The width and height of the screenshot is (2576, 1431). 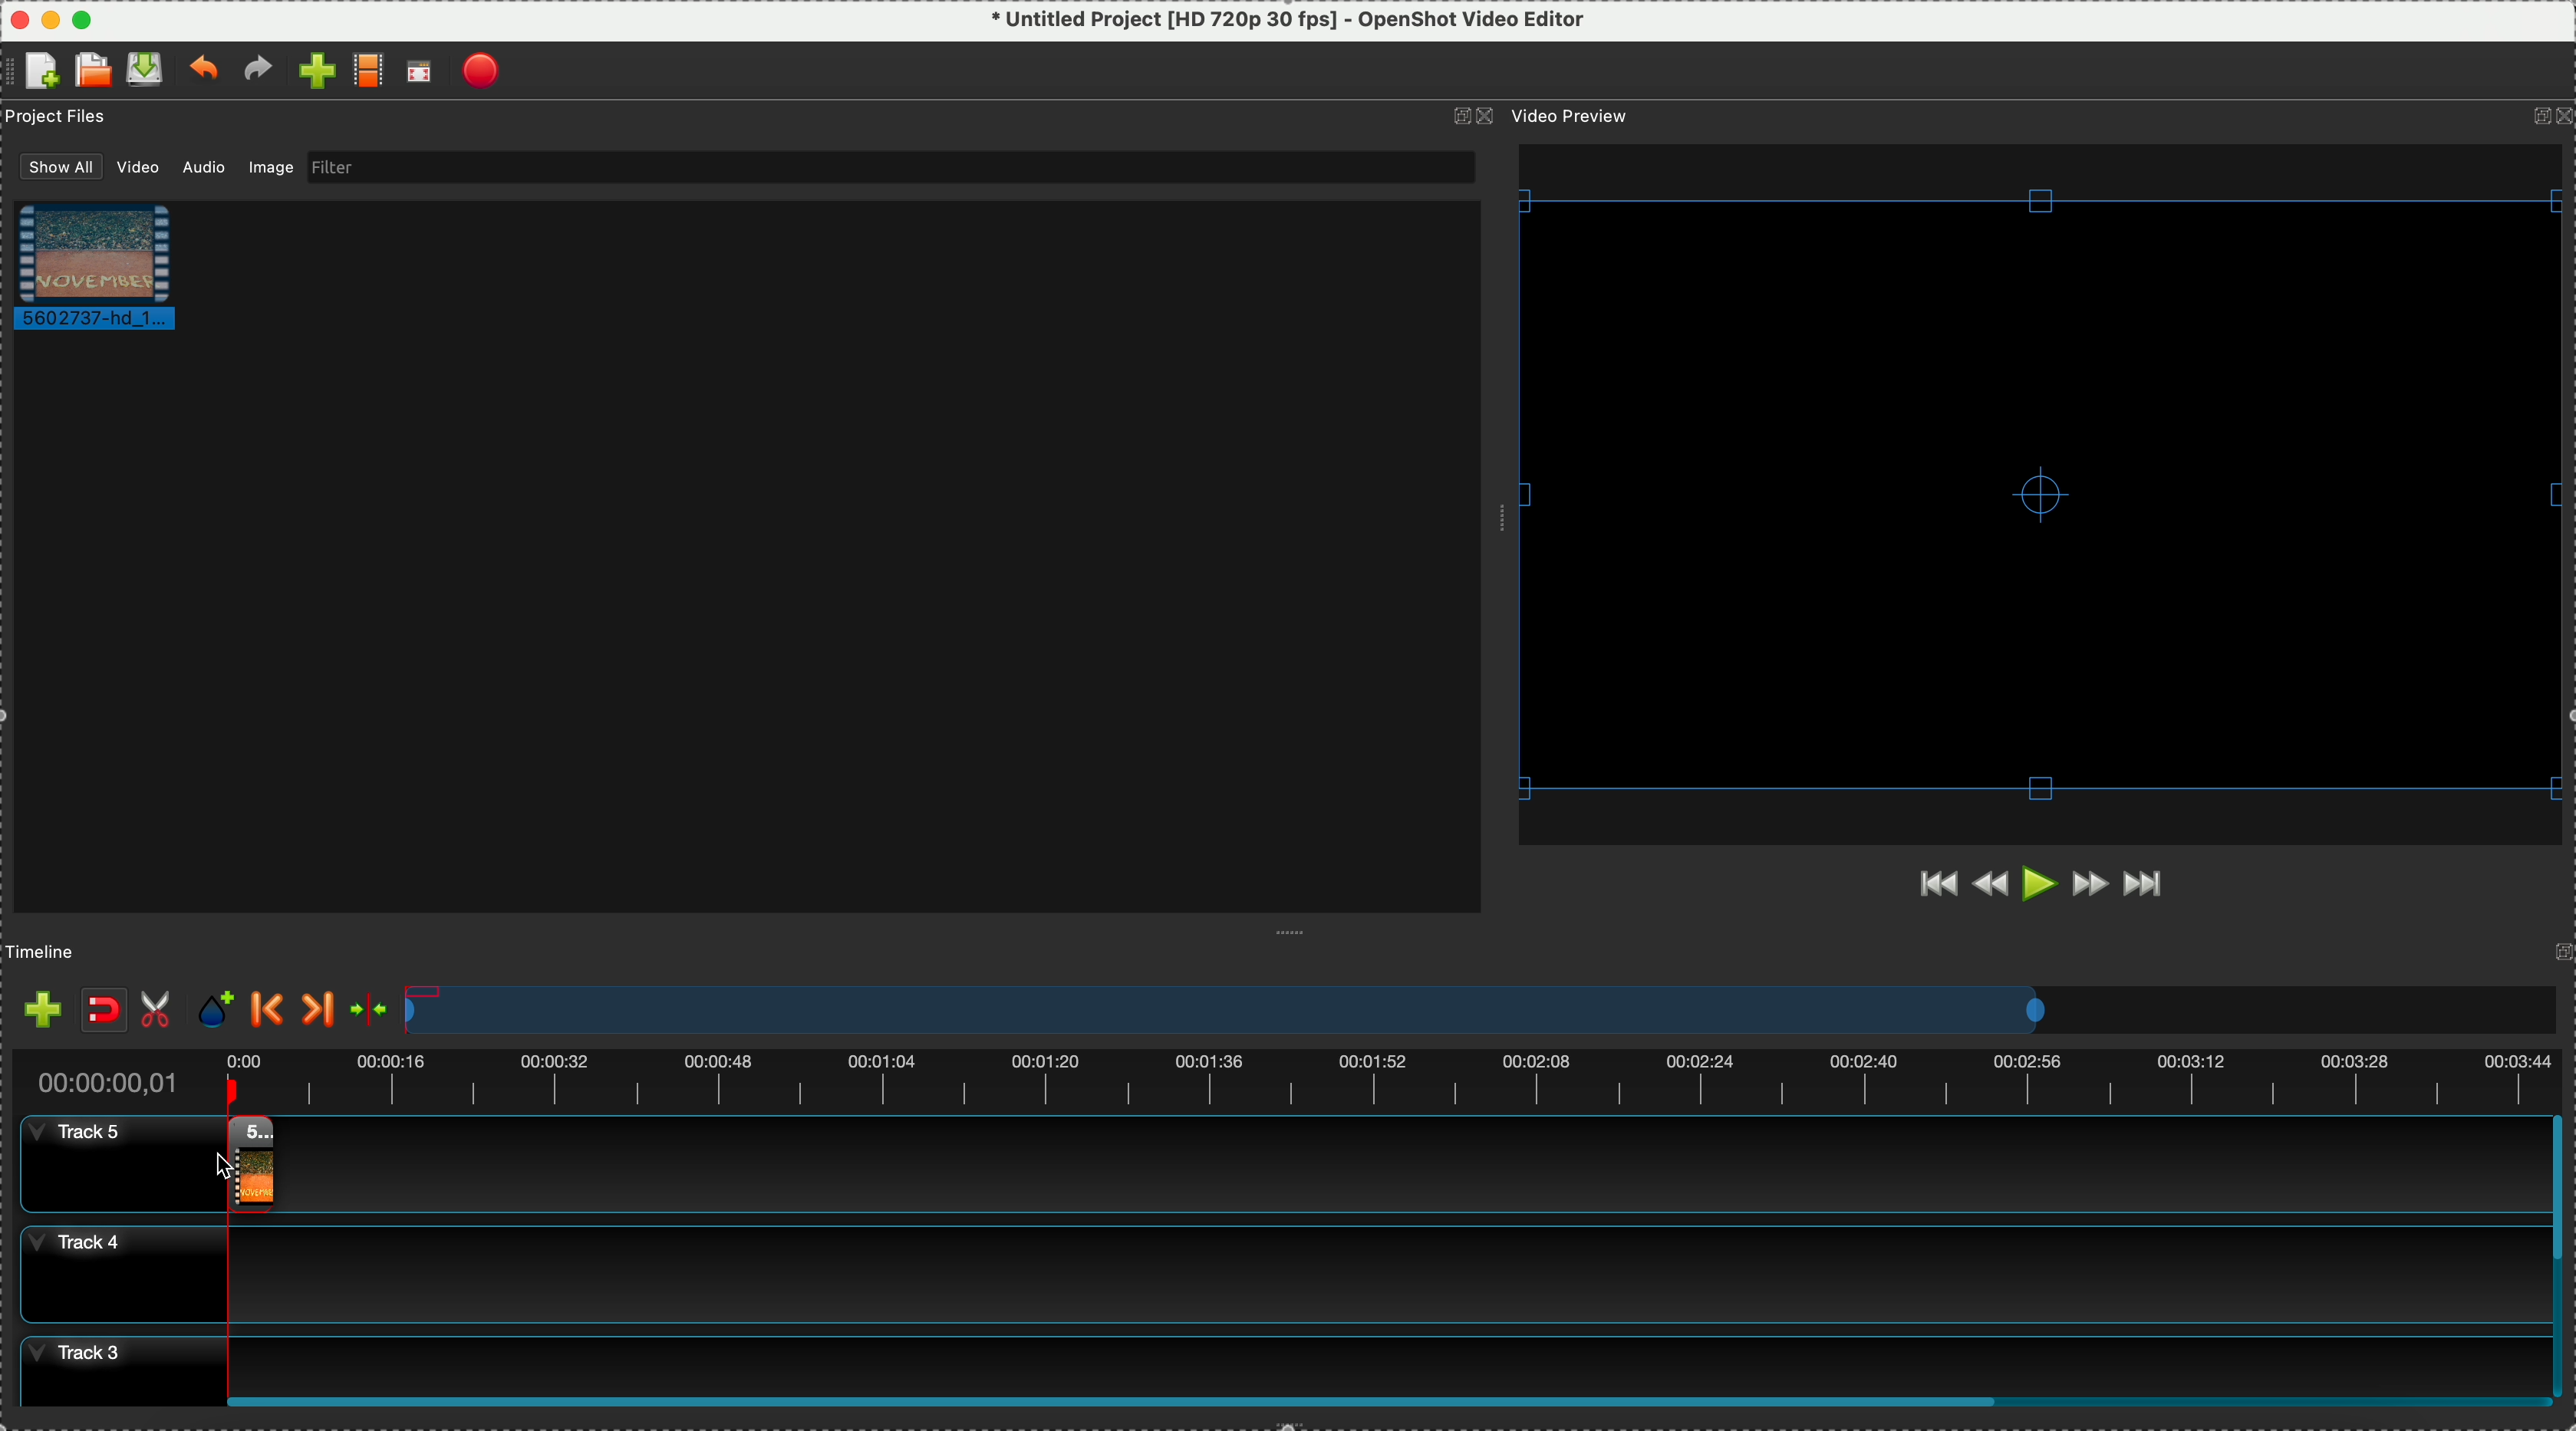 I want to click on minimize, so click(x=50, y=17).